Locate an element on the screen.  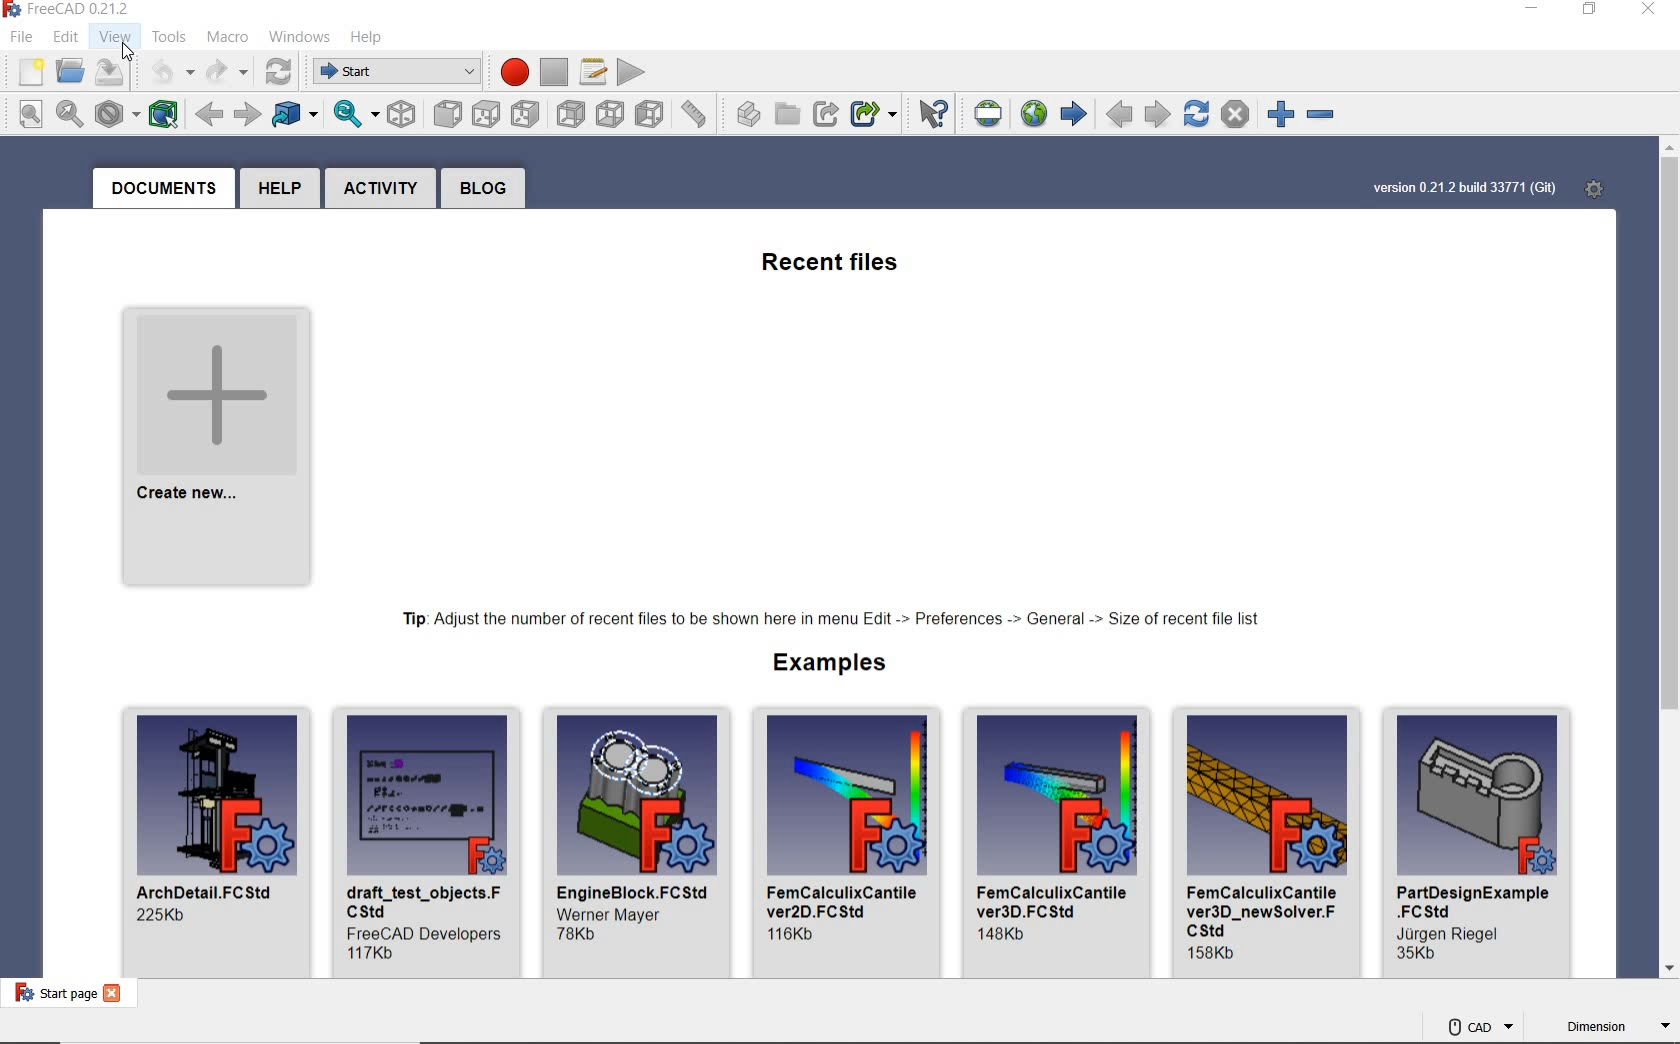
sync view is located at coordinates (354, 117).